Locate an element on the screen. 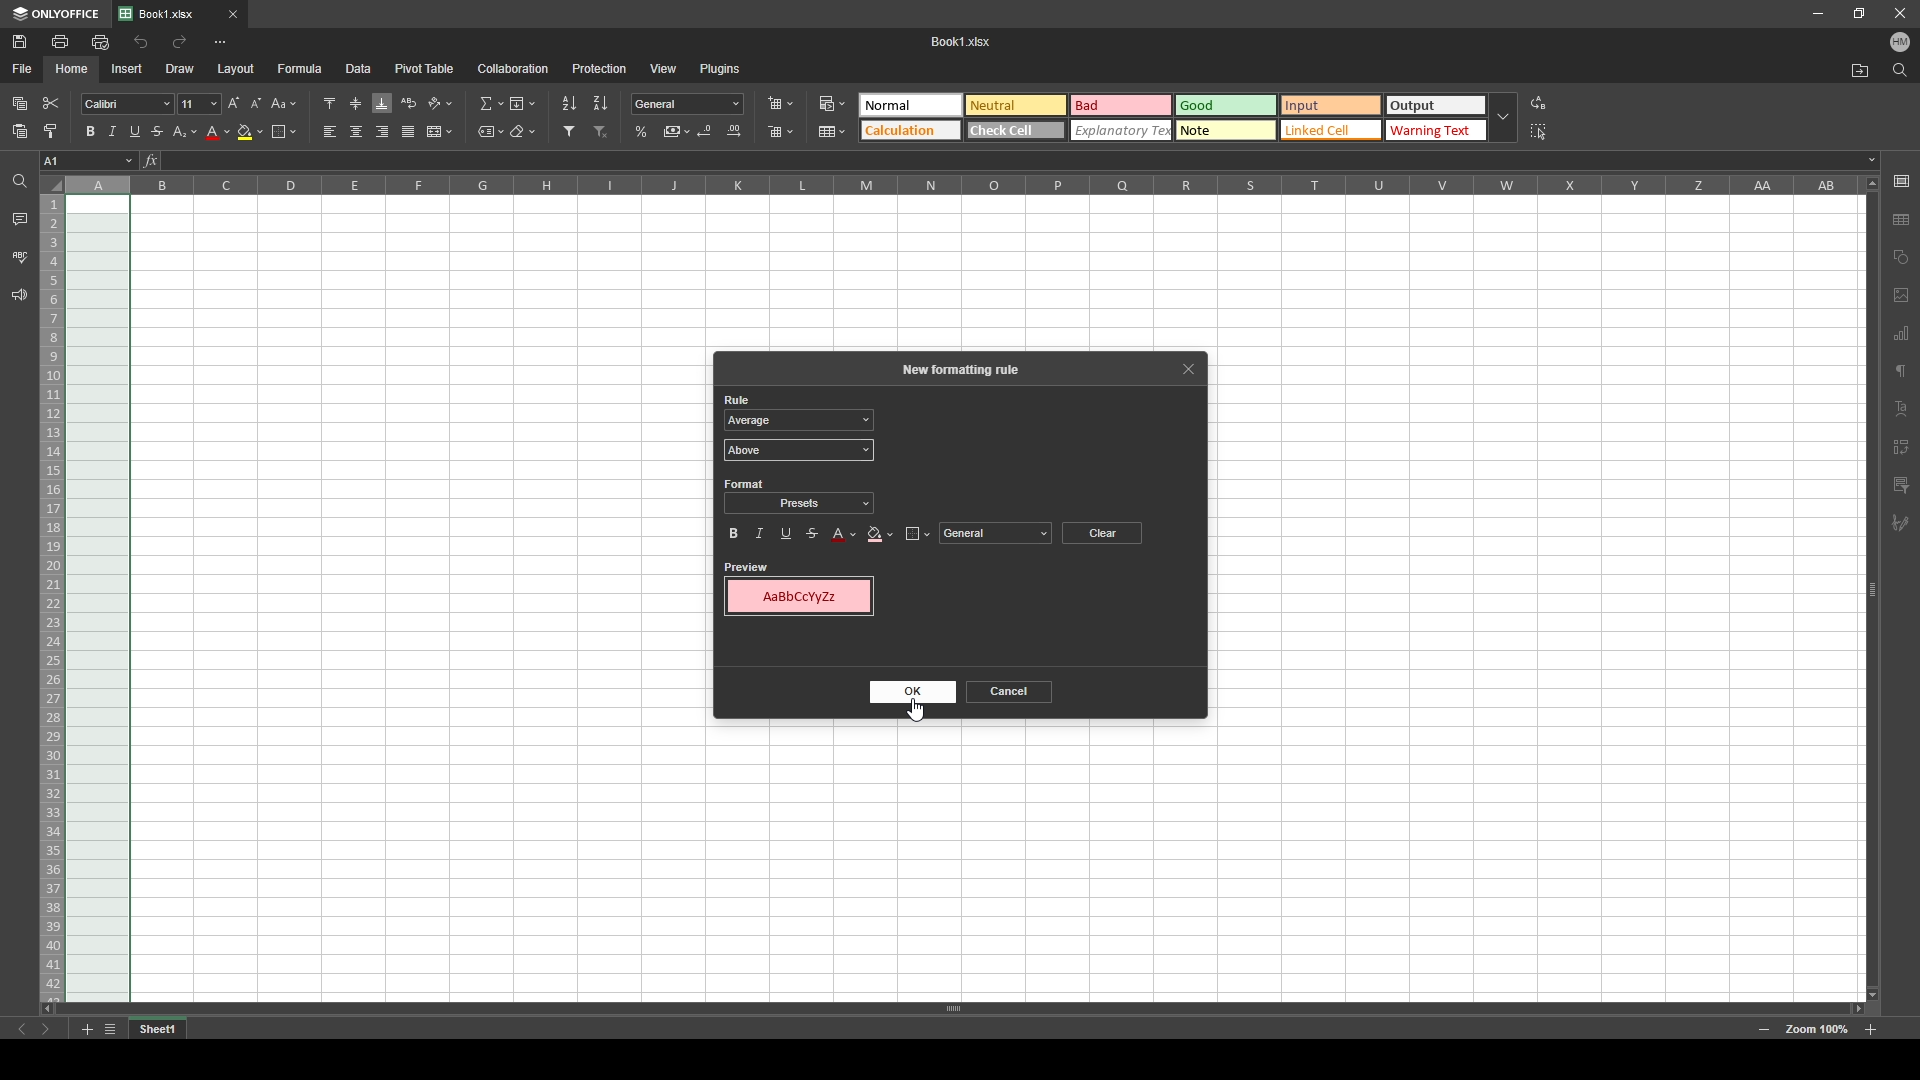 This screenshot has width=1920, height=1080. bold is located at coordinates (90, 131).